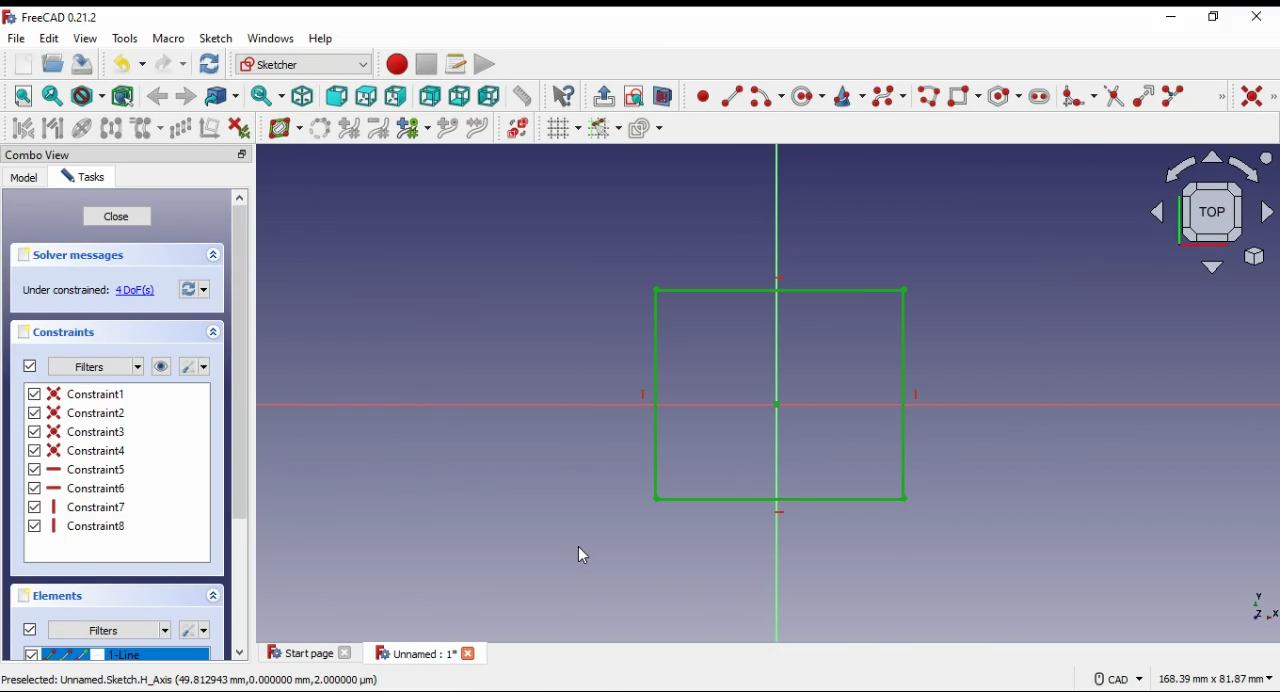 The height and width of the screenshot is (692, 1280). Describe the element at coordinates (84, 176) in the screenshot. I see `tasks` at that location.